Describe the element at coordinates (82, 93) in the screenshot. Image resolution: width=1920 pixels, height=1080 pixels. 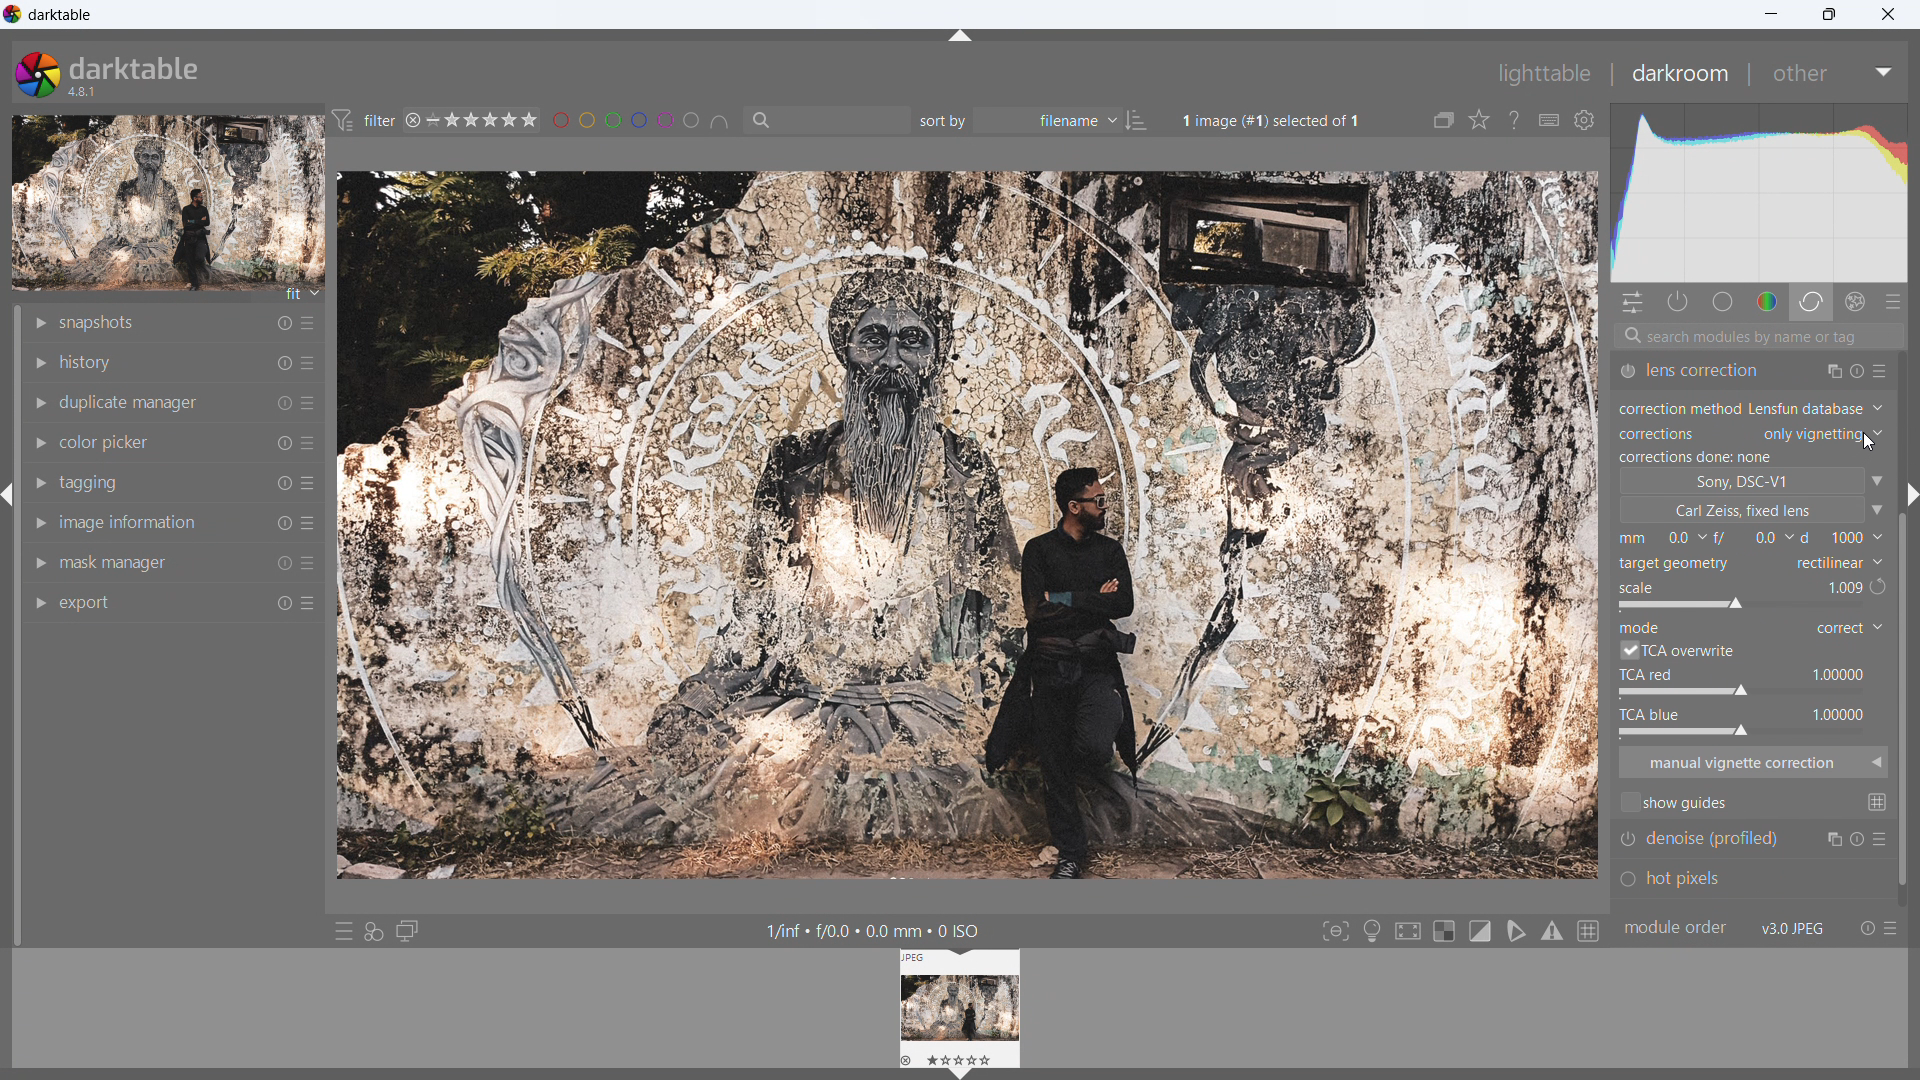
I see `version` at that location.